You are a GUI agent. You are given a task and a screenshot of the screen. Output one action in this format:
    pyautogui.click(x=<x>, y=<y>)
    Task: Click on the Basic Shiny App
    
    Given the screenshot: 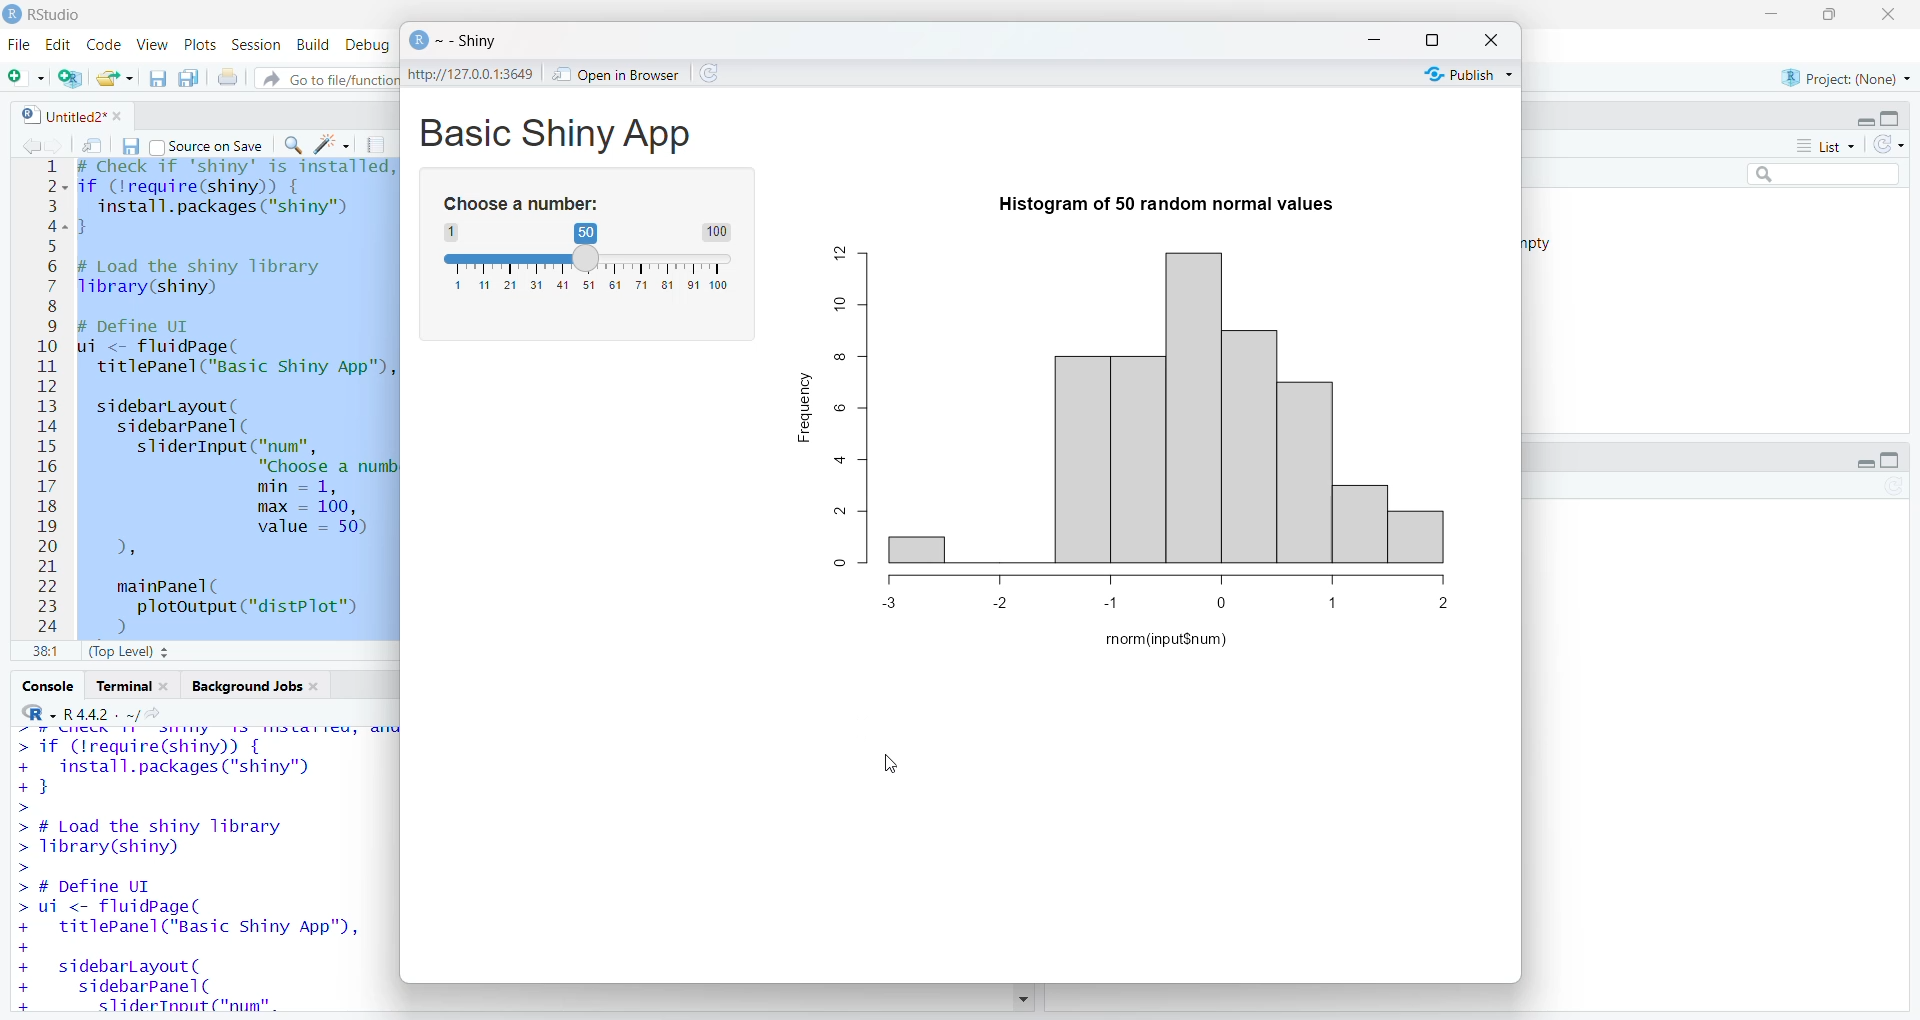 What is the action you would take?
    pyautogui.click(x=554, y=134)
    